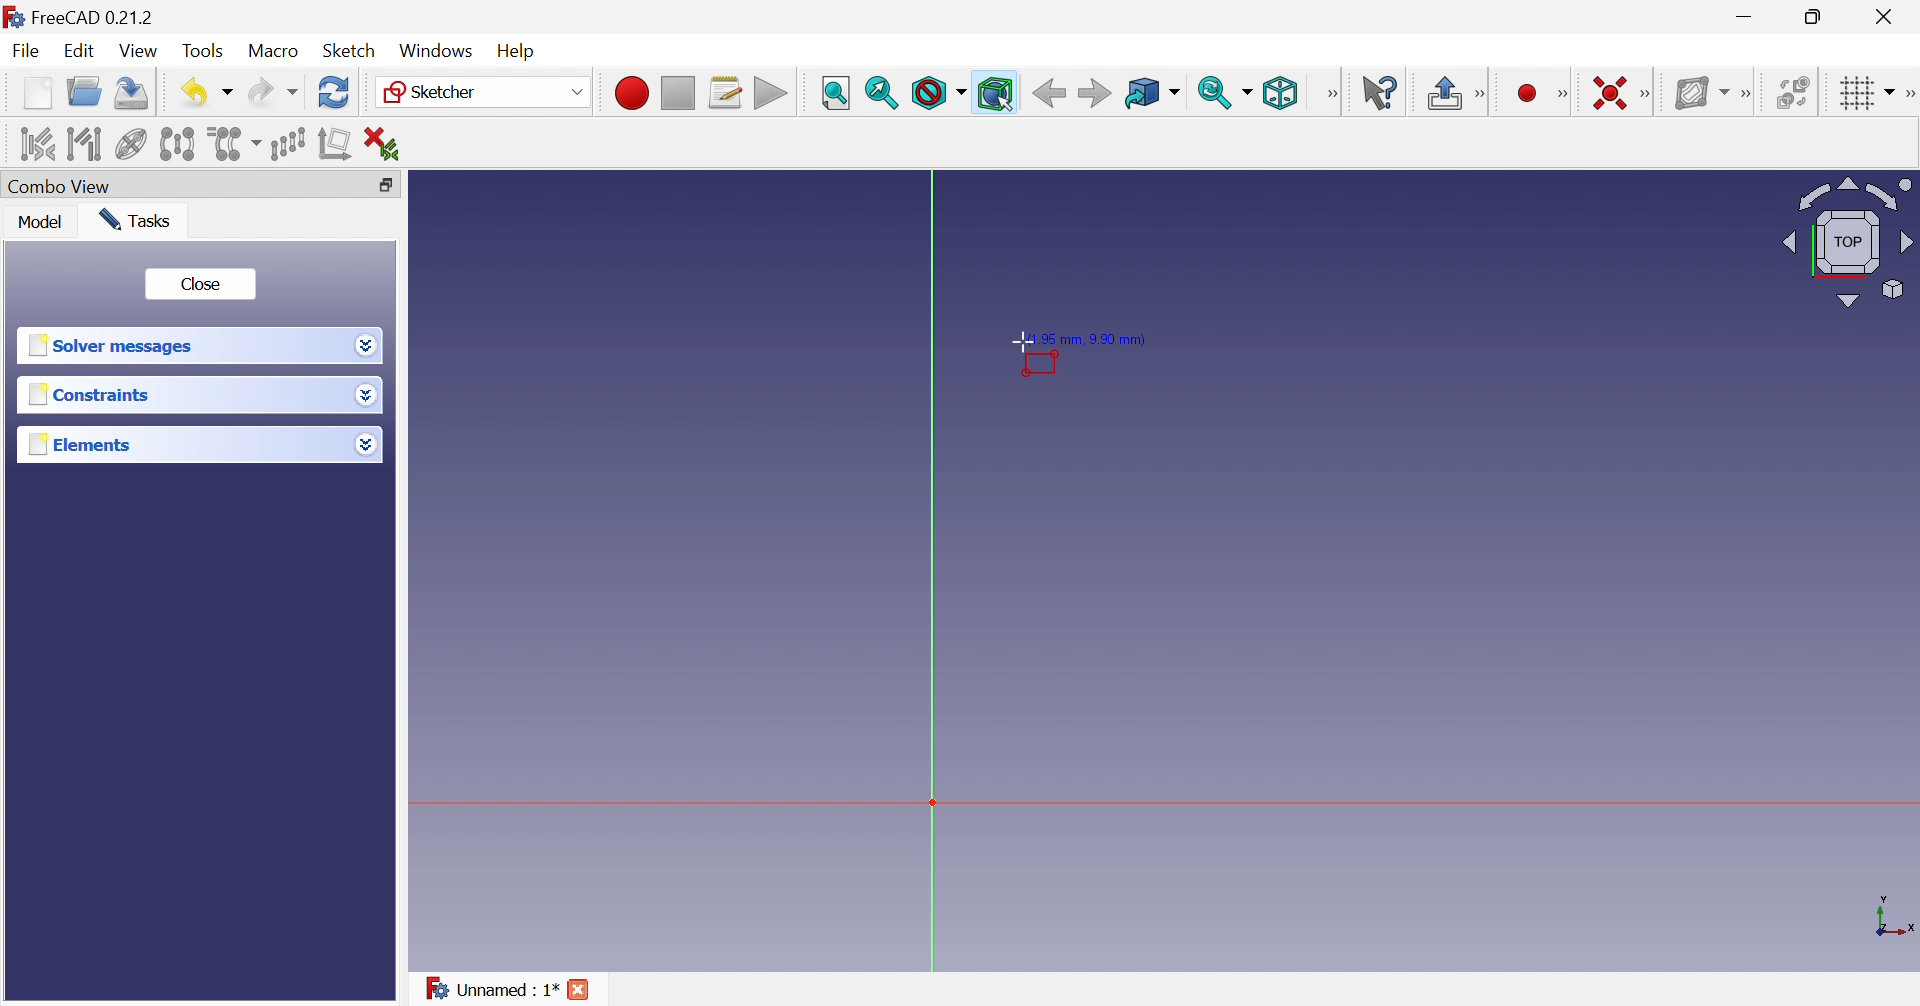 This screenshot has height=1006, width=1920. What do you see at coordinates (1748, 96) in the screenshot?
I see `[Sketcher B-spline tools]` at bounding box center [1748, 96].